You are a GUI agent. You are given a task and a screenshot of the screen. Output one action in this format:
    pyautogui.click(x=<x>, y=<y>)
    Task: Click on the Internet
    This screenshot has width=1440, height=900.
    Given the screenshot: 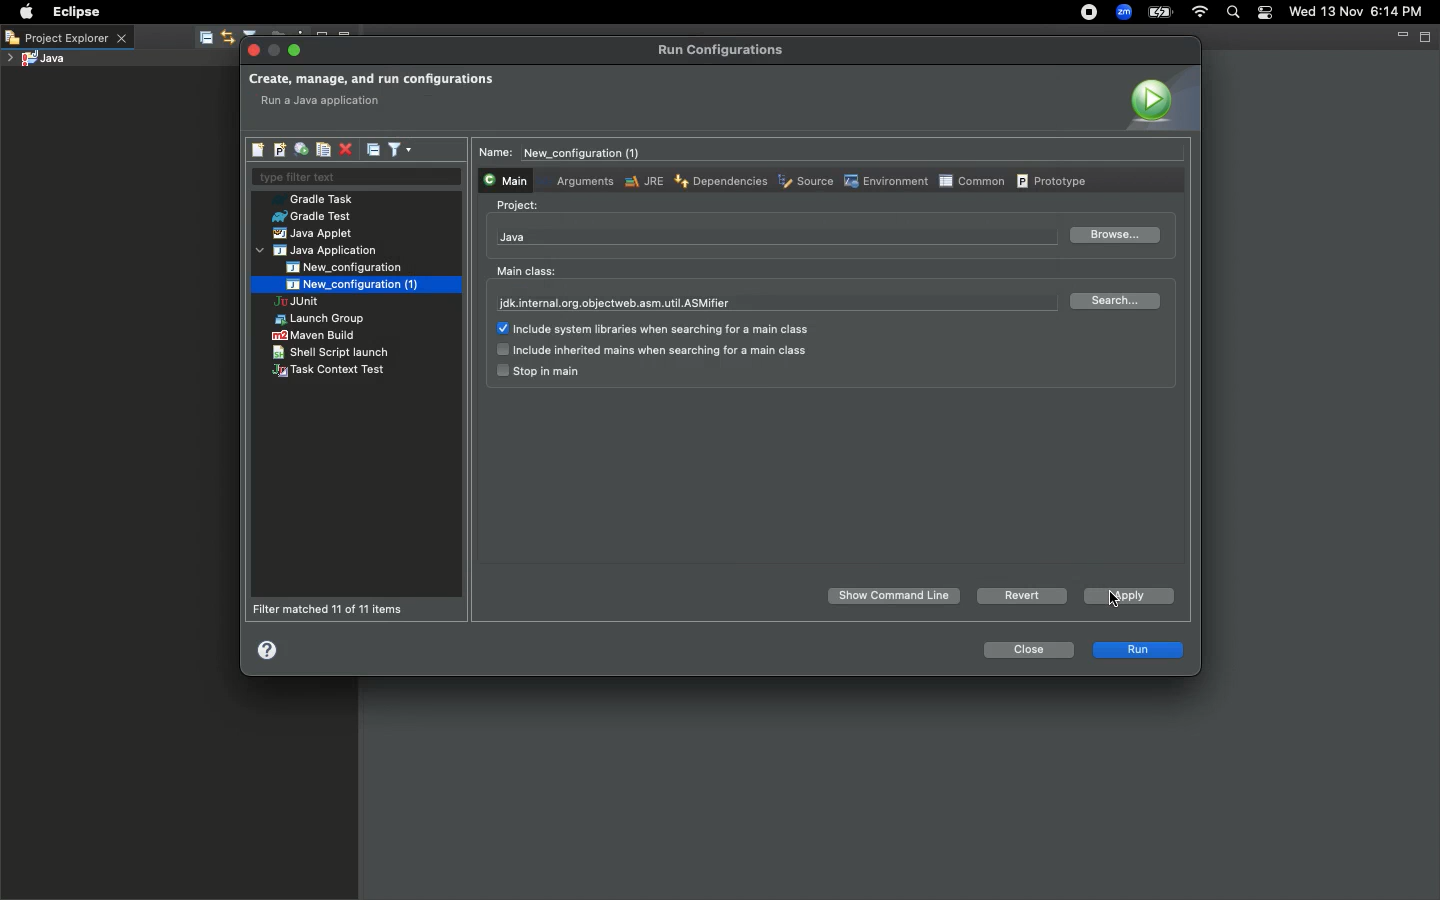 What is the action you would take?
    pyautogui.click(x=1198, y=14)
    